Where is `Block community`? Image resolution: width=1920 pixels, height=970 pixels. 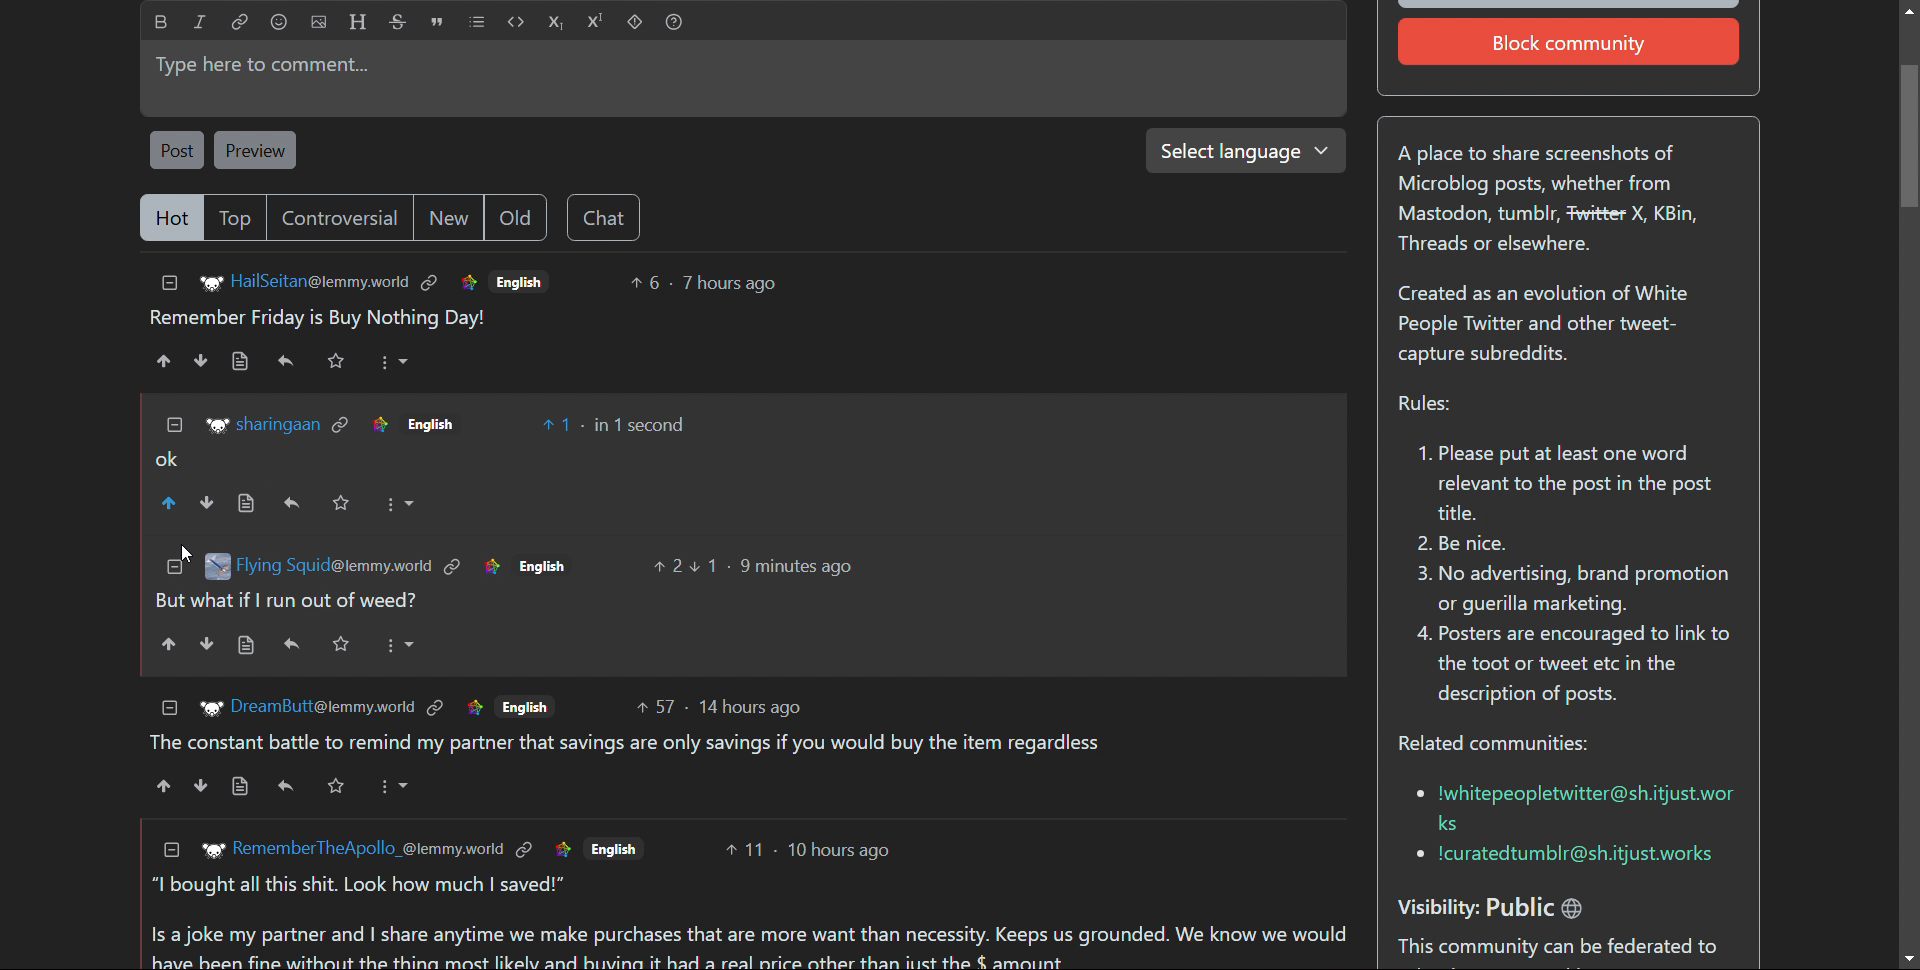 Block community is located at coordinates (1574, 43).